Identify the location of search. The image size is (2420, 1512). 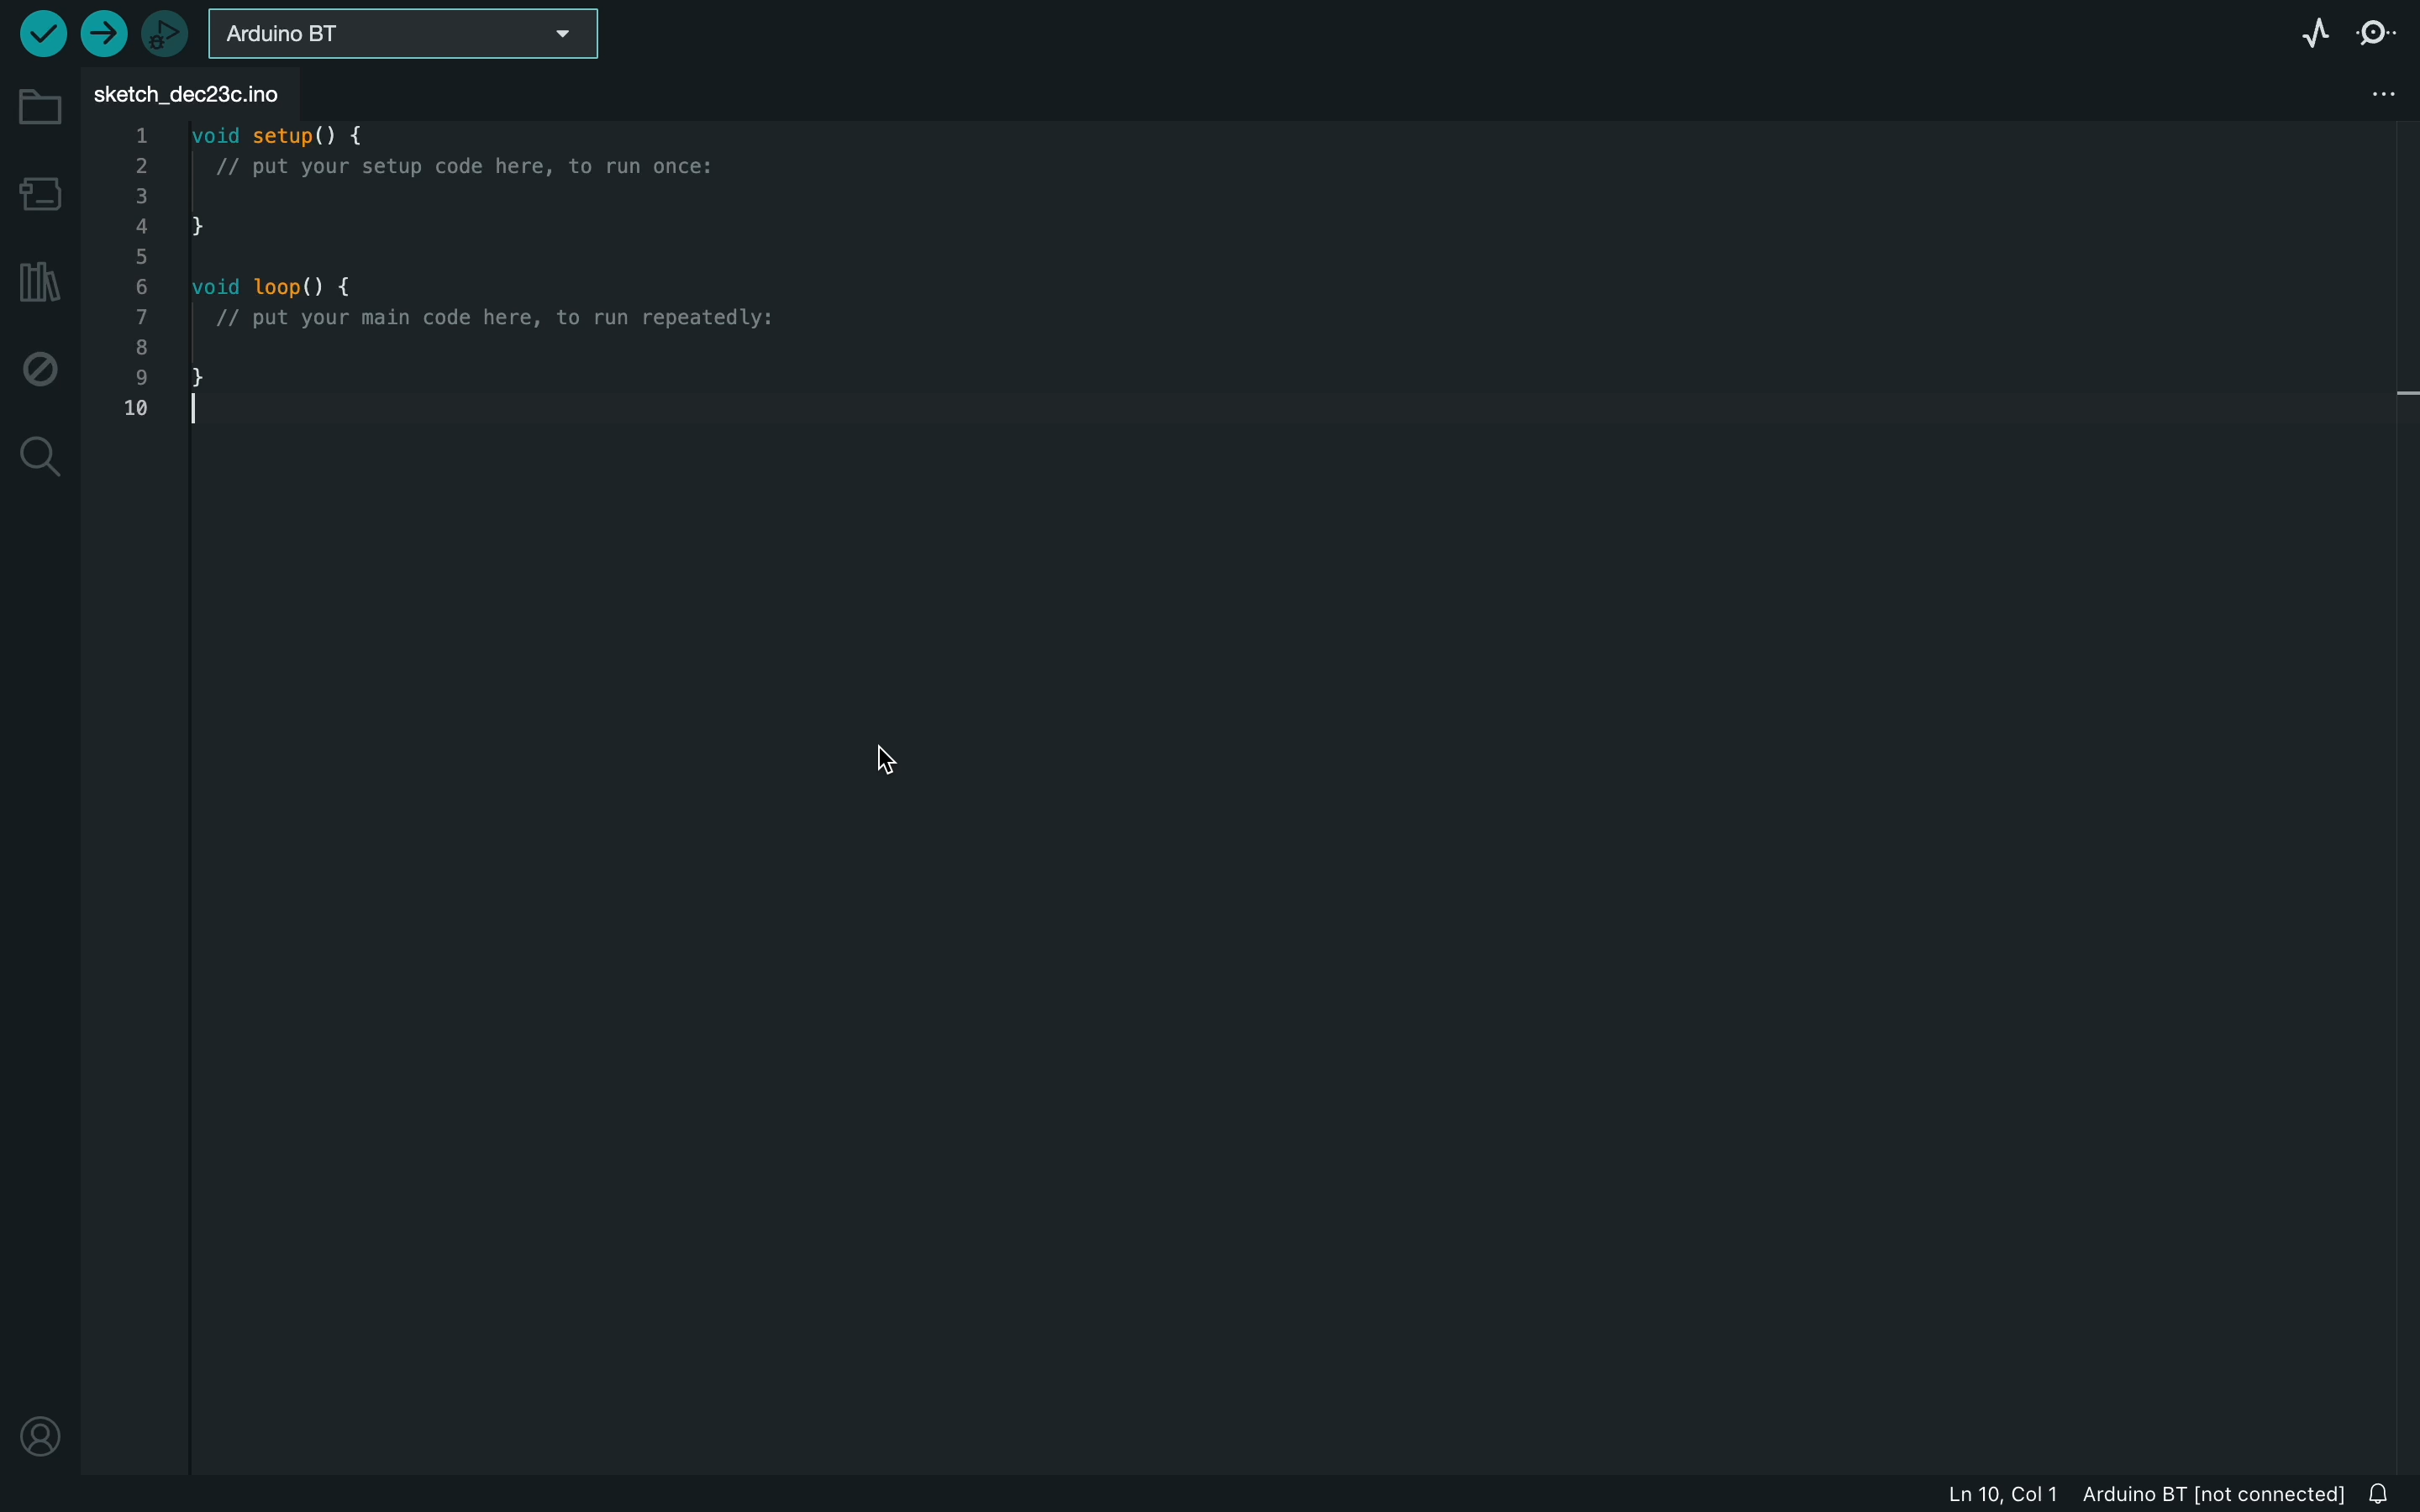
(39, 456).